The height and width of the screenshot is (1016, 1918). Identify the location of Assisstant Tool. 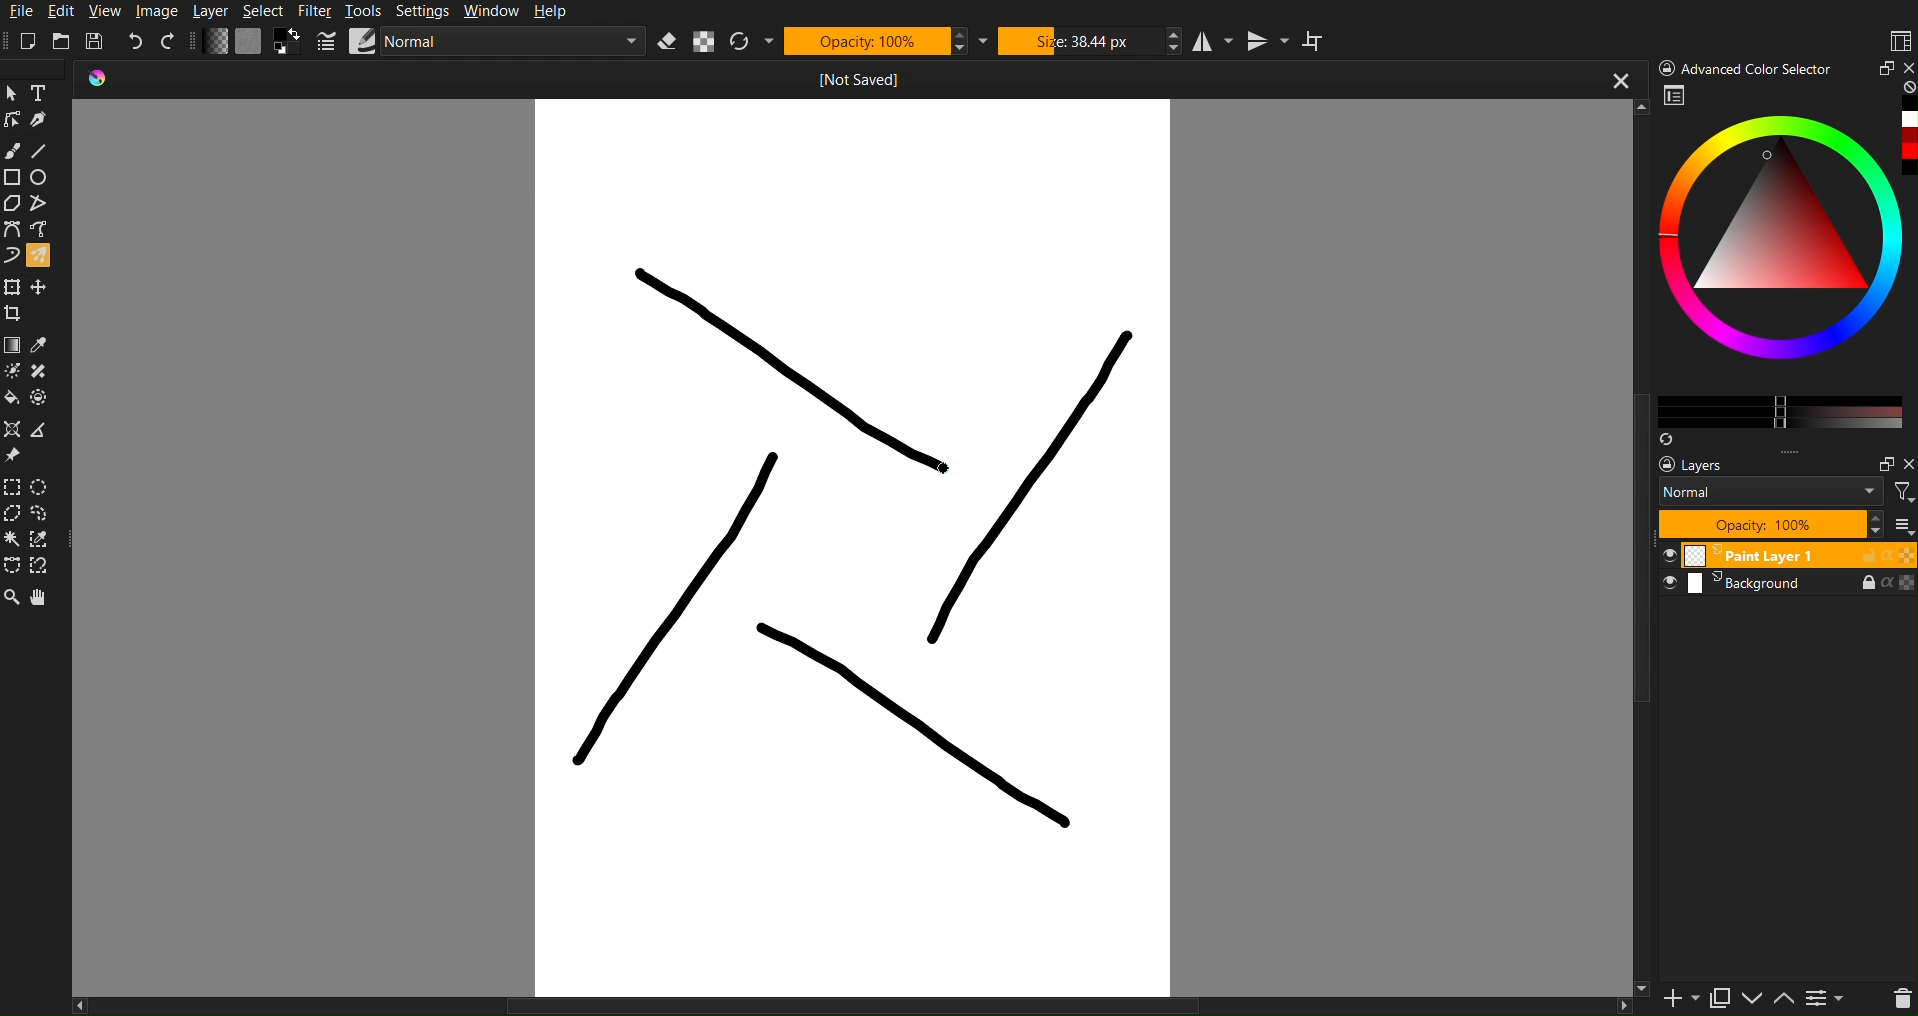
(15, 430).